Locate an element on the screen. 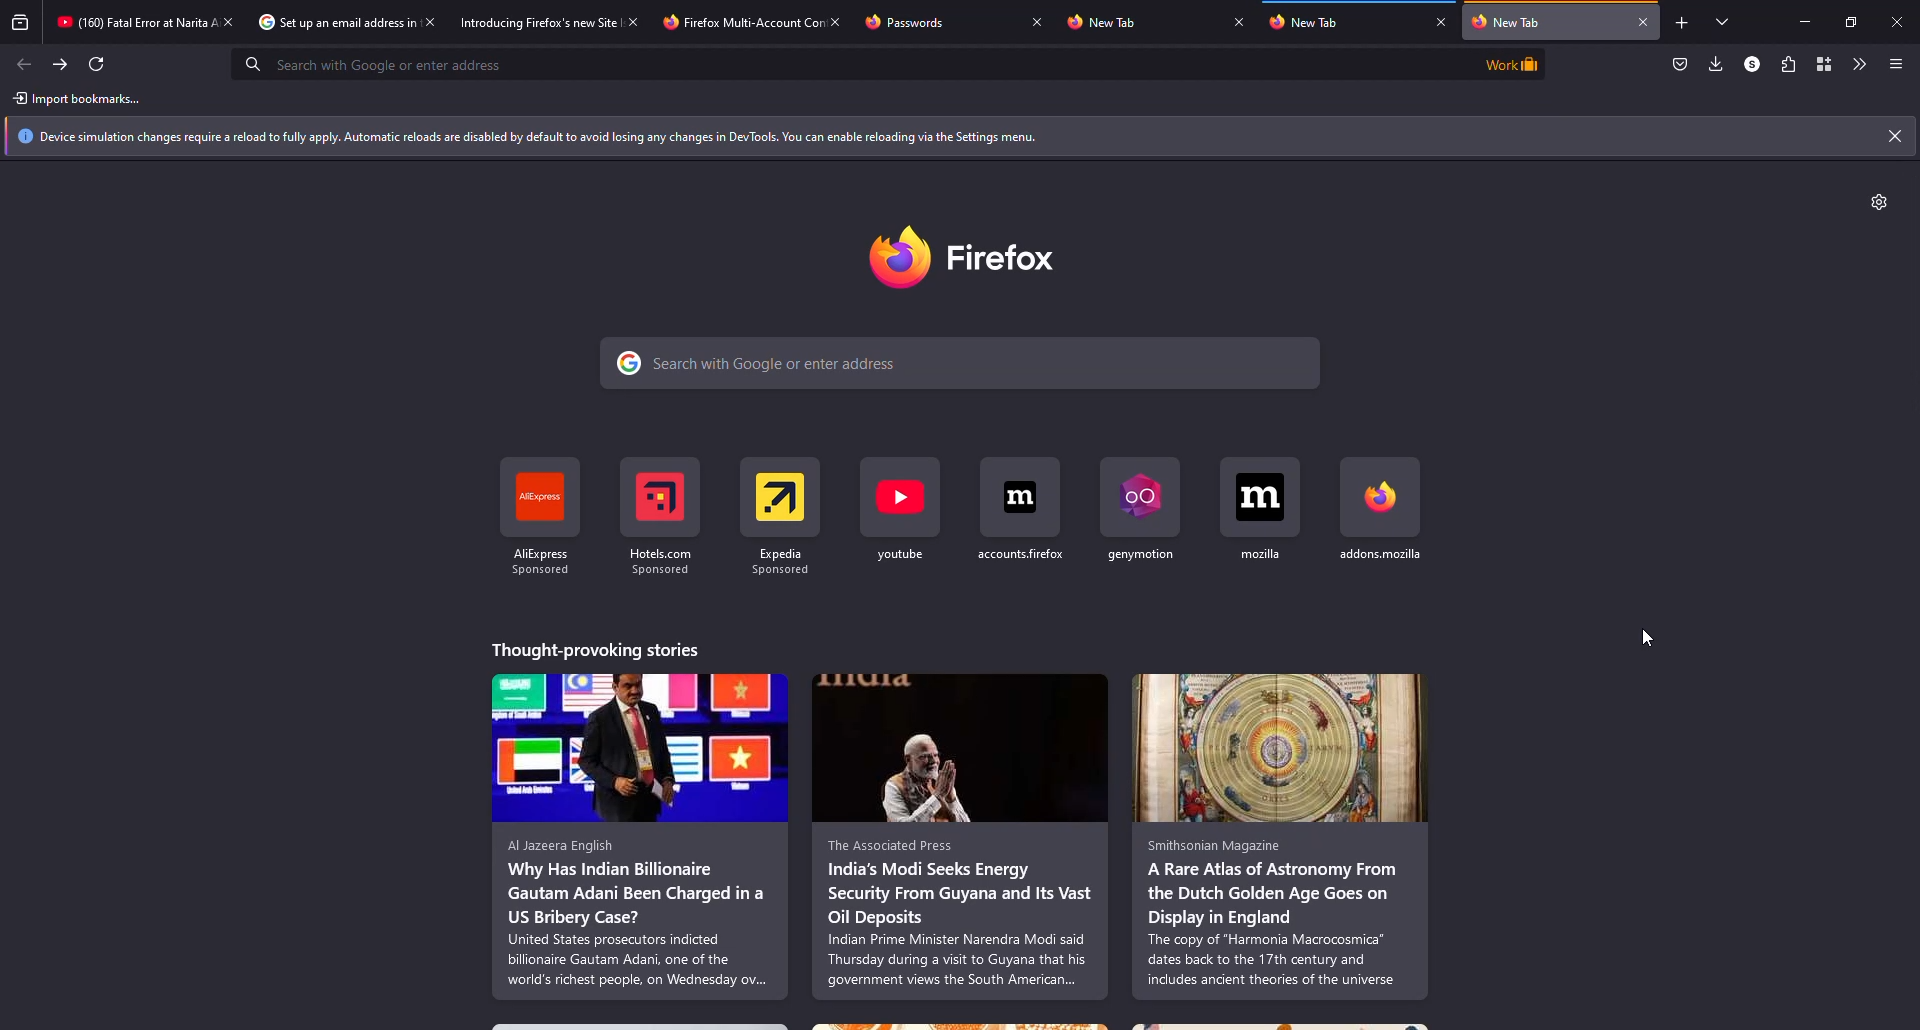  work is located at coordinates (1509, 63).